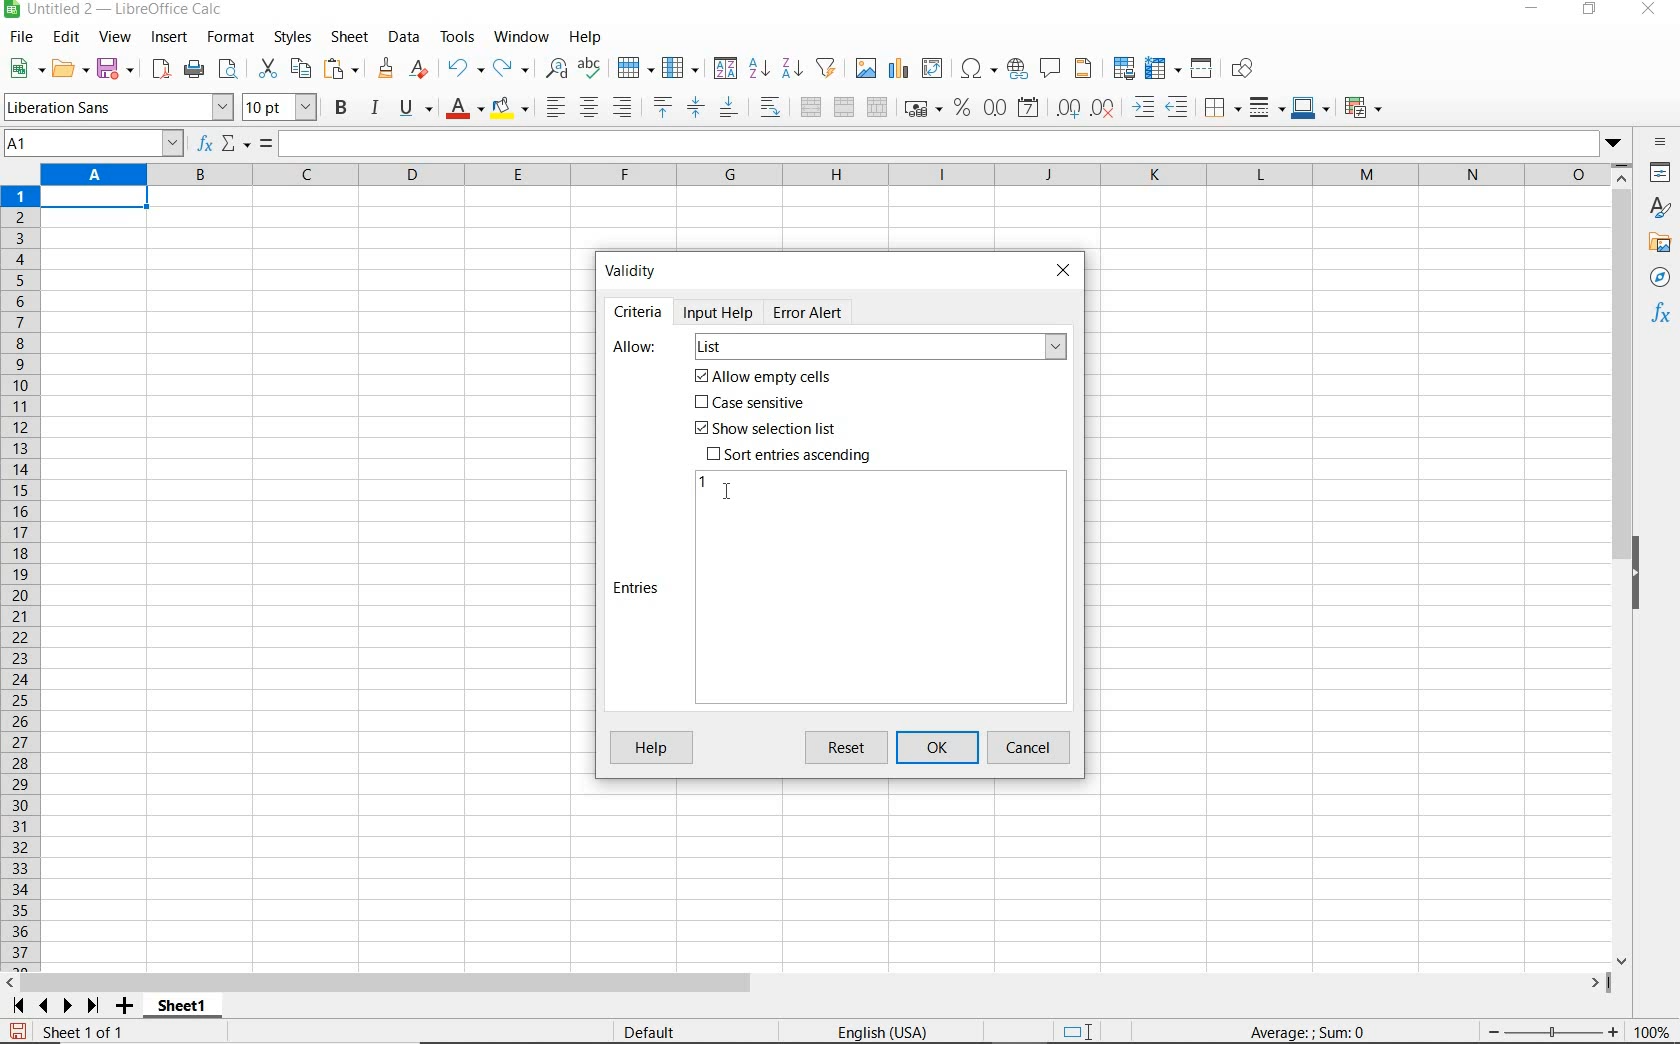 The height and width of the screenshot is (1044, 1680). Describe the element at coordinates (585, 37) in the screenshot. I see `help` at that location.